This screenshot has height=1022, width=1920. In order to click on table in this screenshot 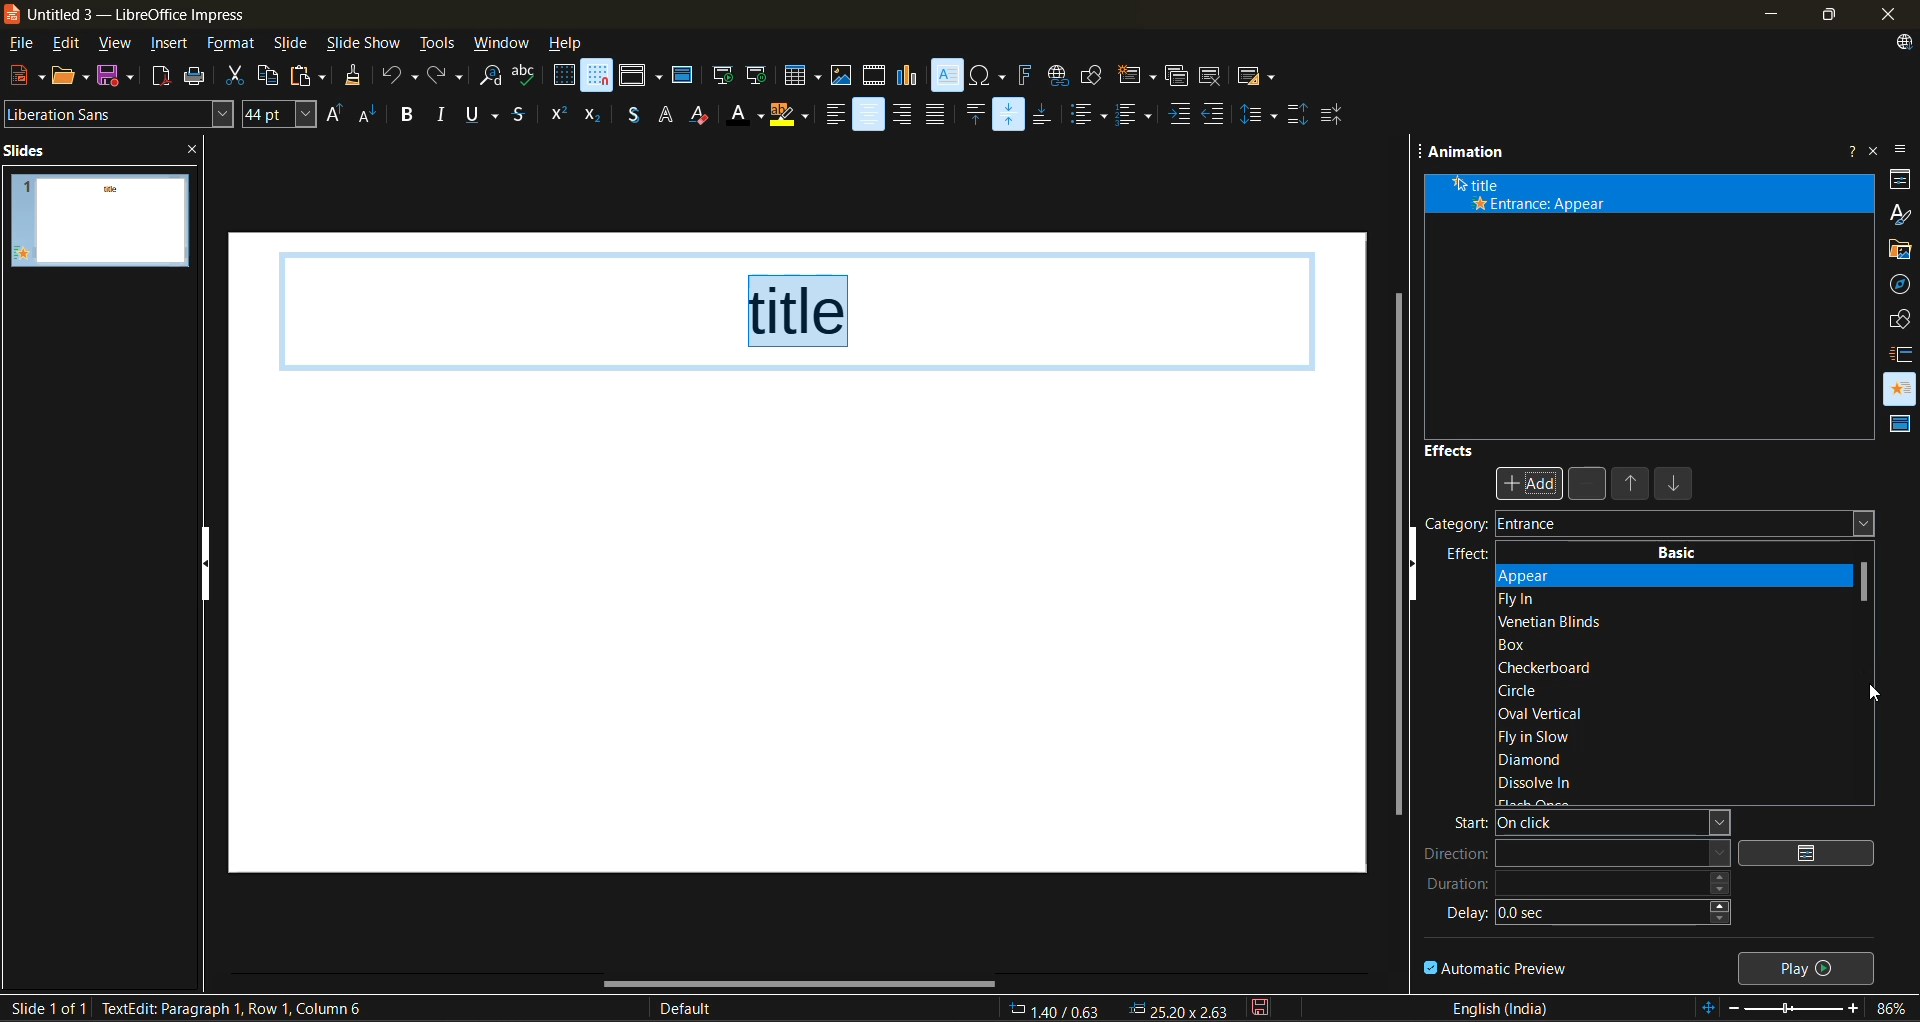, I will do `click(803, 75)`.